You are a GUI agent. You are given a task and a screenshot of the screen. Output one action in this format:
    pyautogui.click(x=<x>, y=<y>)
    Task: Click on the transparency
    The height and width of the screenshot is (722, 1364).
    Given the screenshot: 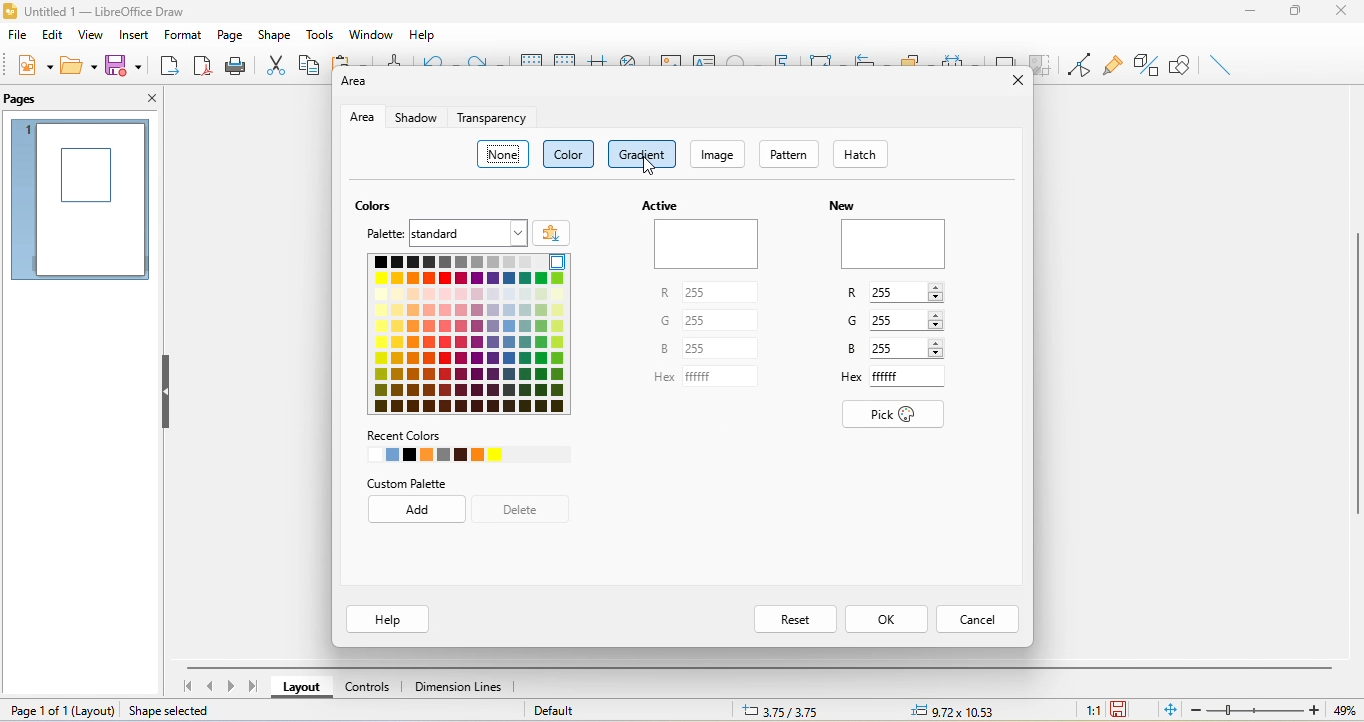 What is the action you would take?
    pyautogui.click(x=492, y=121)
    